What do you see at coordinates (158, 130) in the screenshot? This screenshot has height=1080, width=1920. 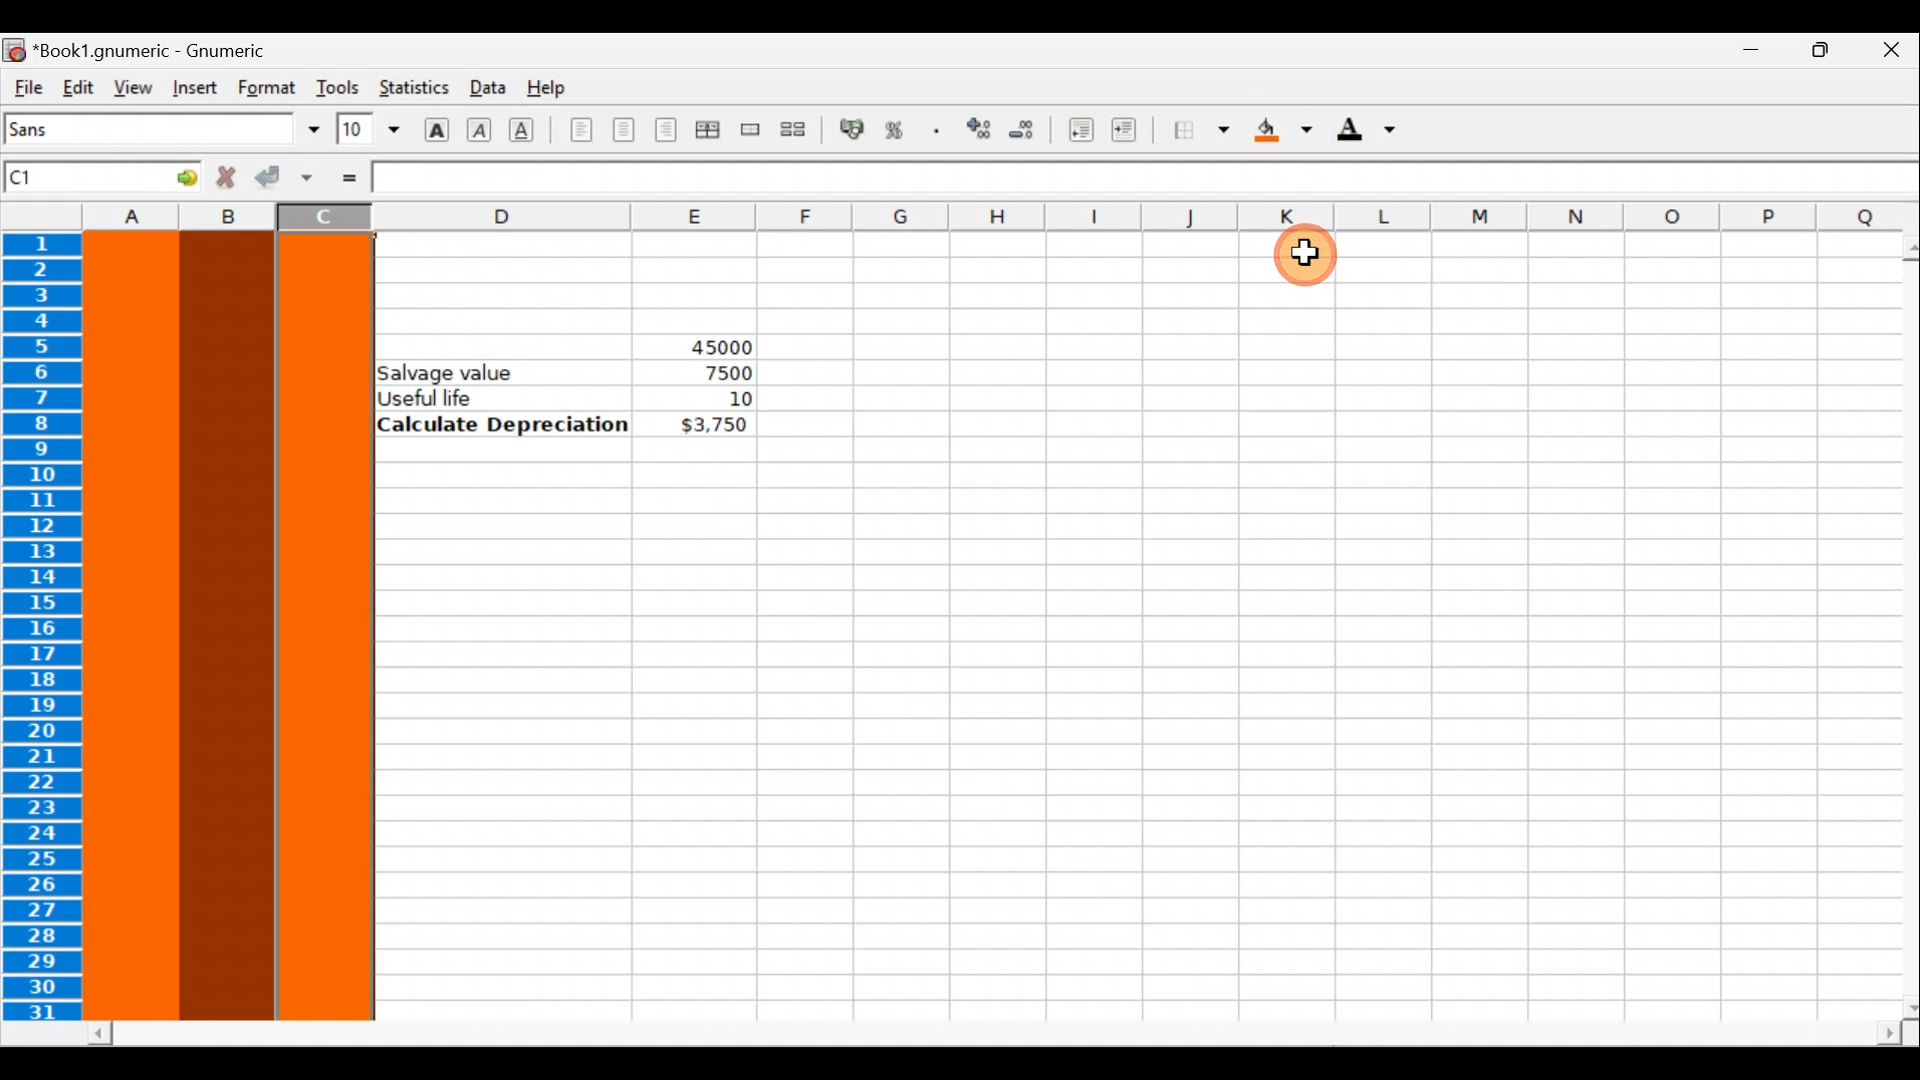 I see `Font name - Sans` at bounding box center [158, 130].